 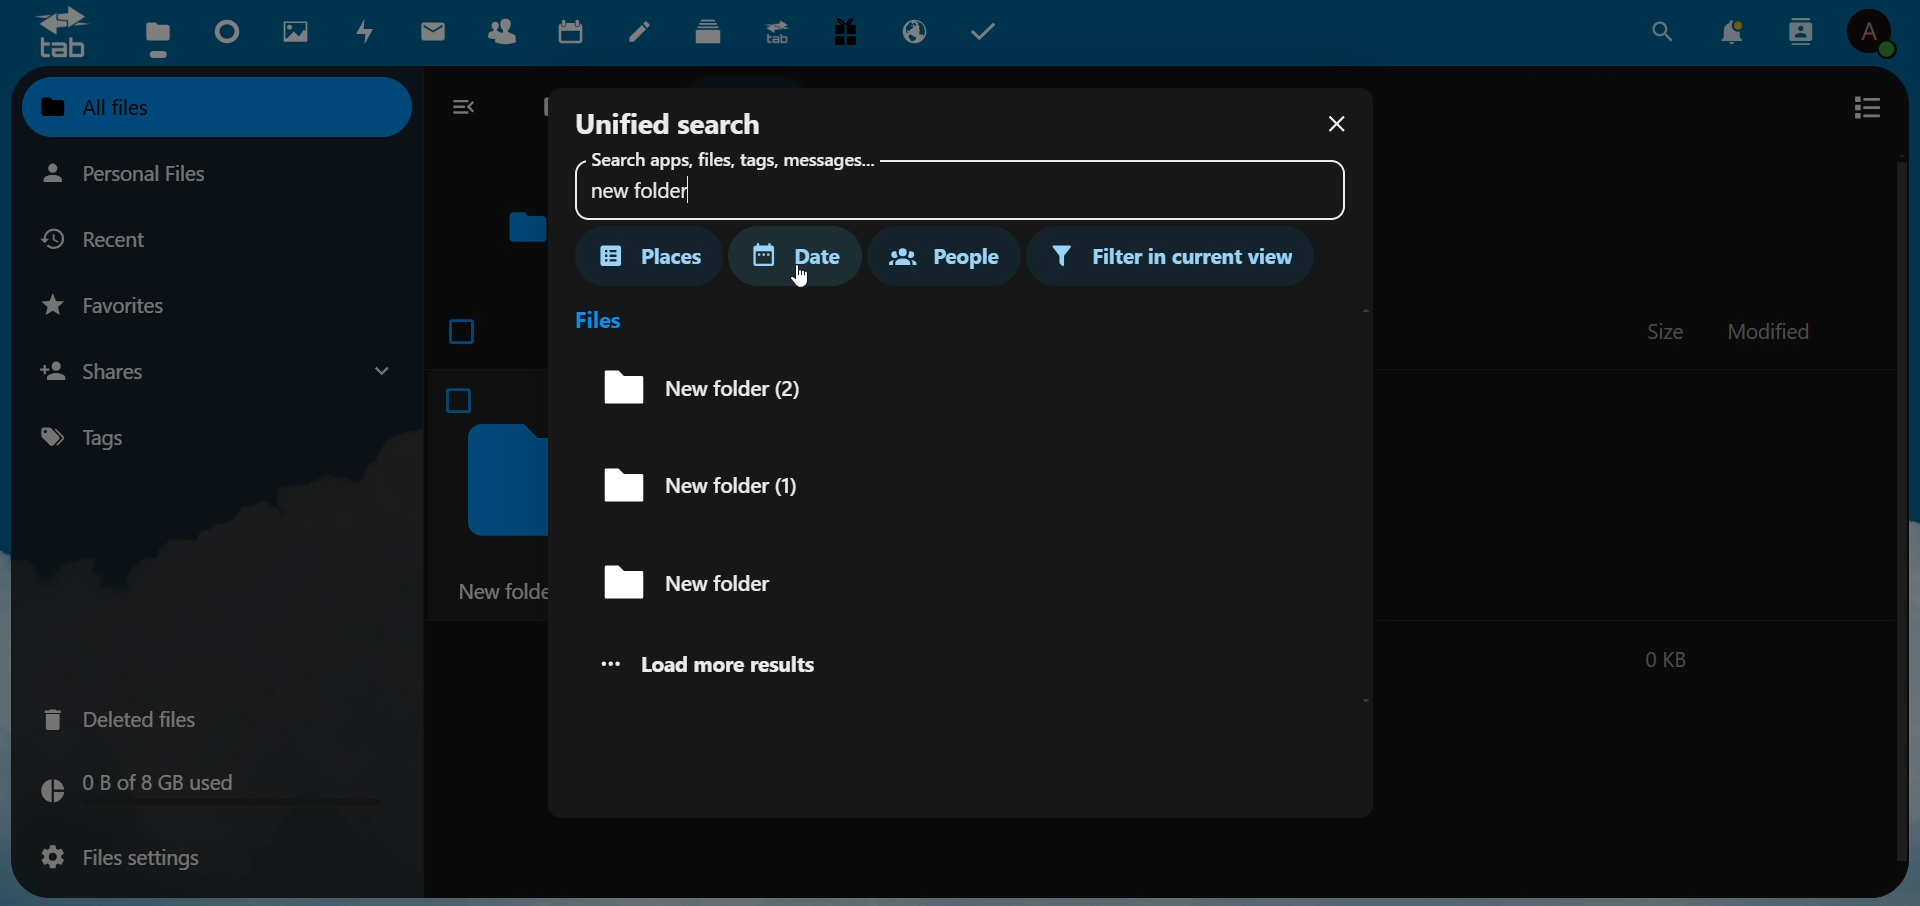 What do you see at coordinates (692, 386) in the screenshot?
I see `new folder 2` at bounding box center [692, 386].